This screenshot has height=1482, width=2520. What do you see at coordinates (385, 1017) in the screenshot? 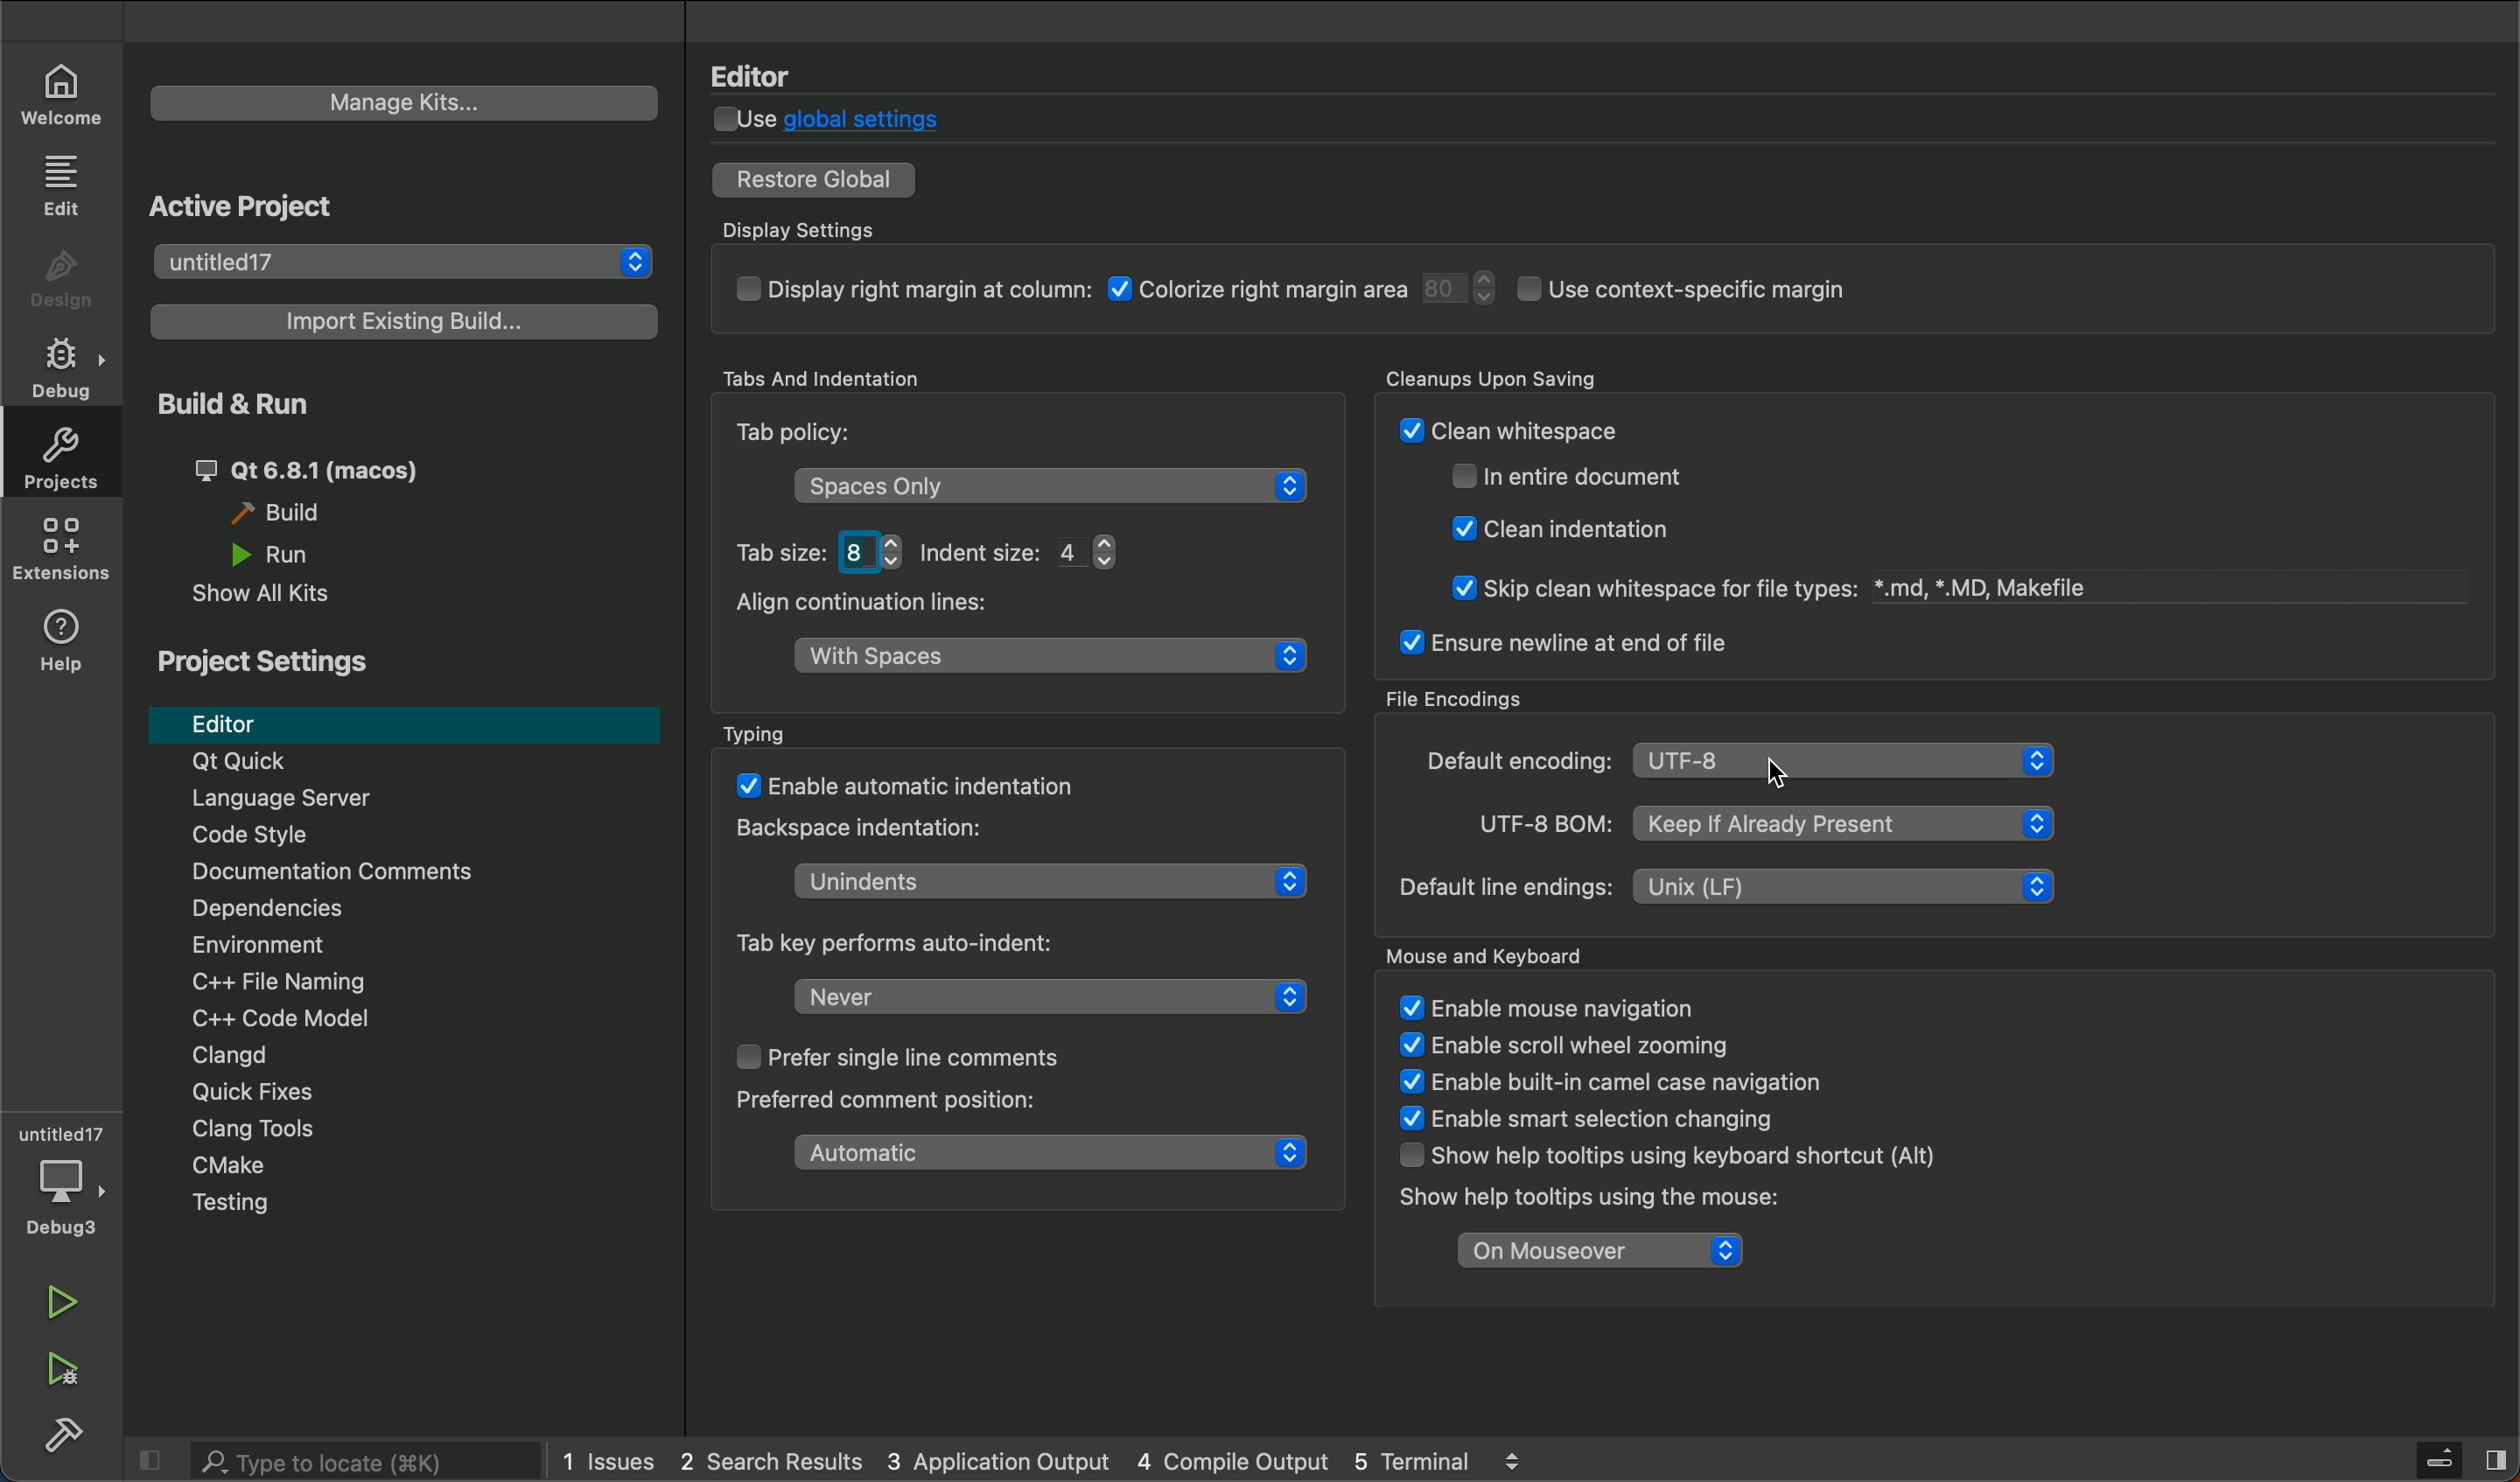
I see `code modal` at bounding box center [385, 1017].